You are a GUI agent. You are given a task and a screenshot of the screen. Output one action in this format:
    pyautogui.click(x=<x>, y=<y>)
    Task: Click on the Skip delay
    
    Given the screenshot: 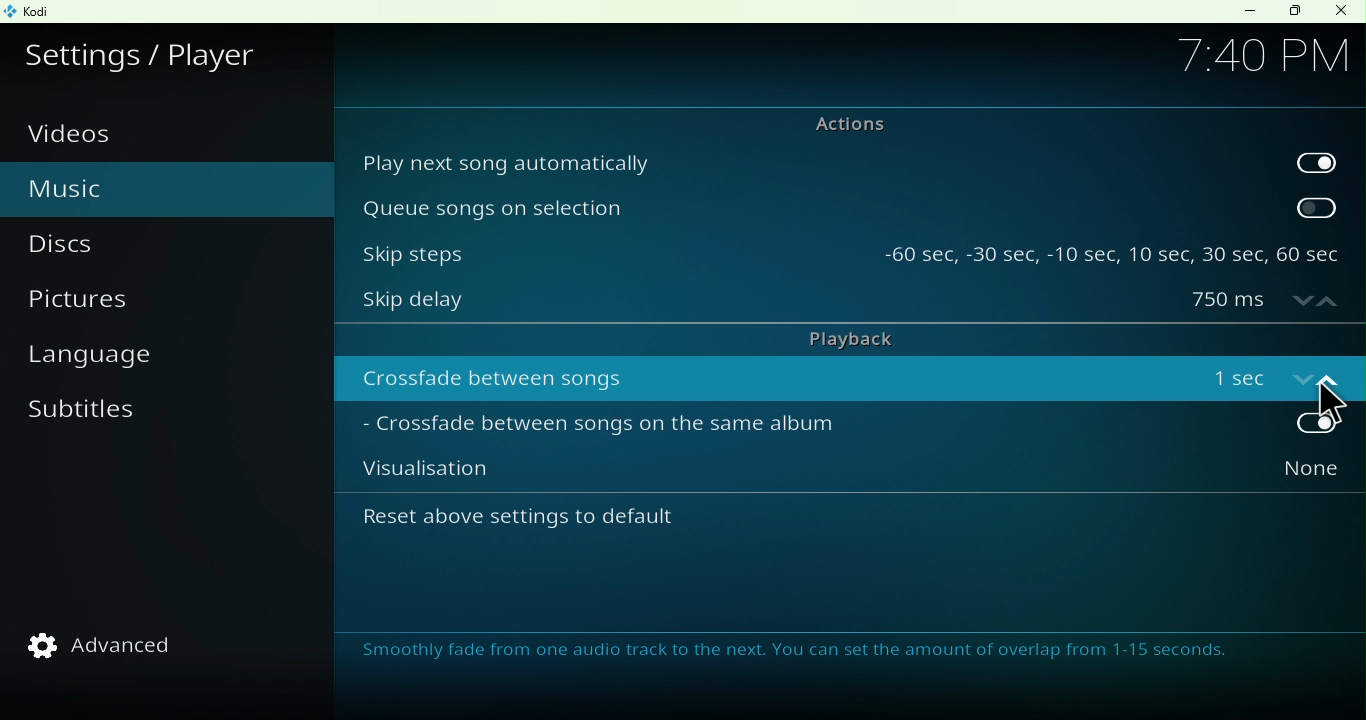 What is the action you would take?
    pyautogui.click(x=759, y=304)
    